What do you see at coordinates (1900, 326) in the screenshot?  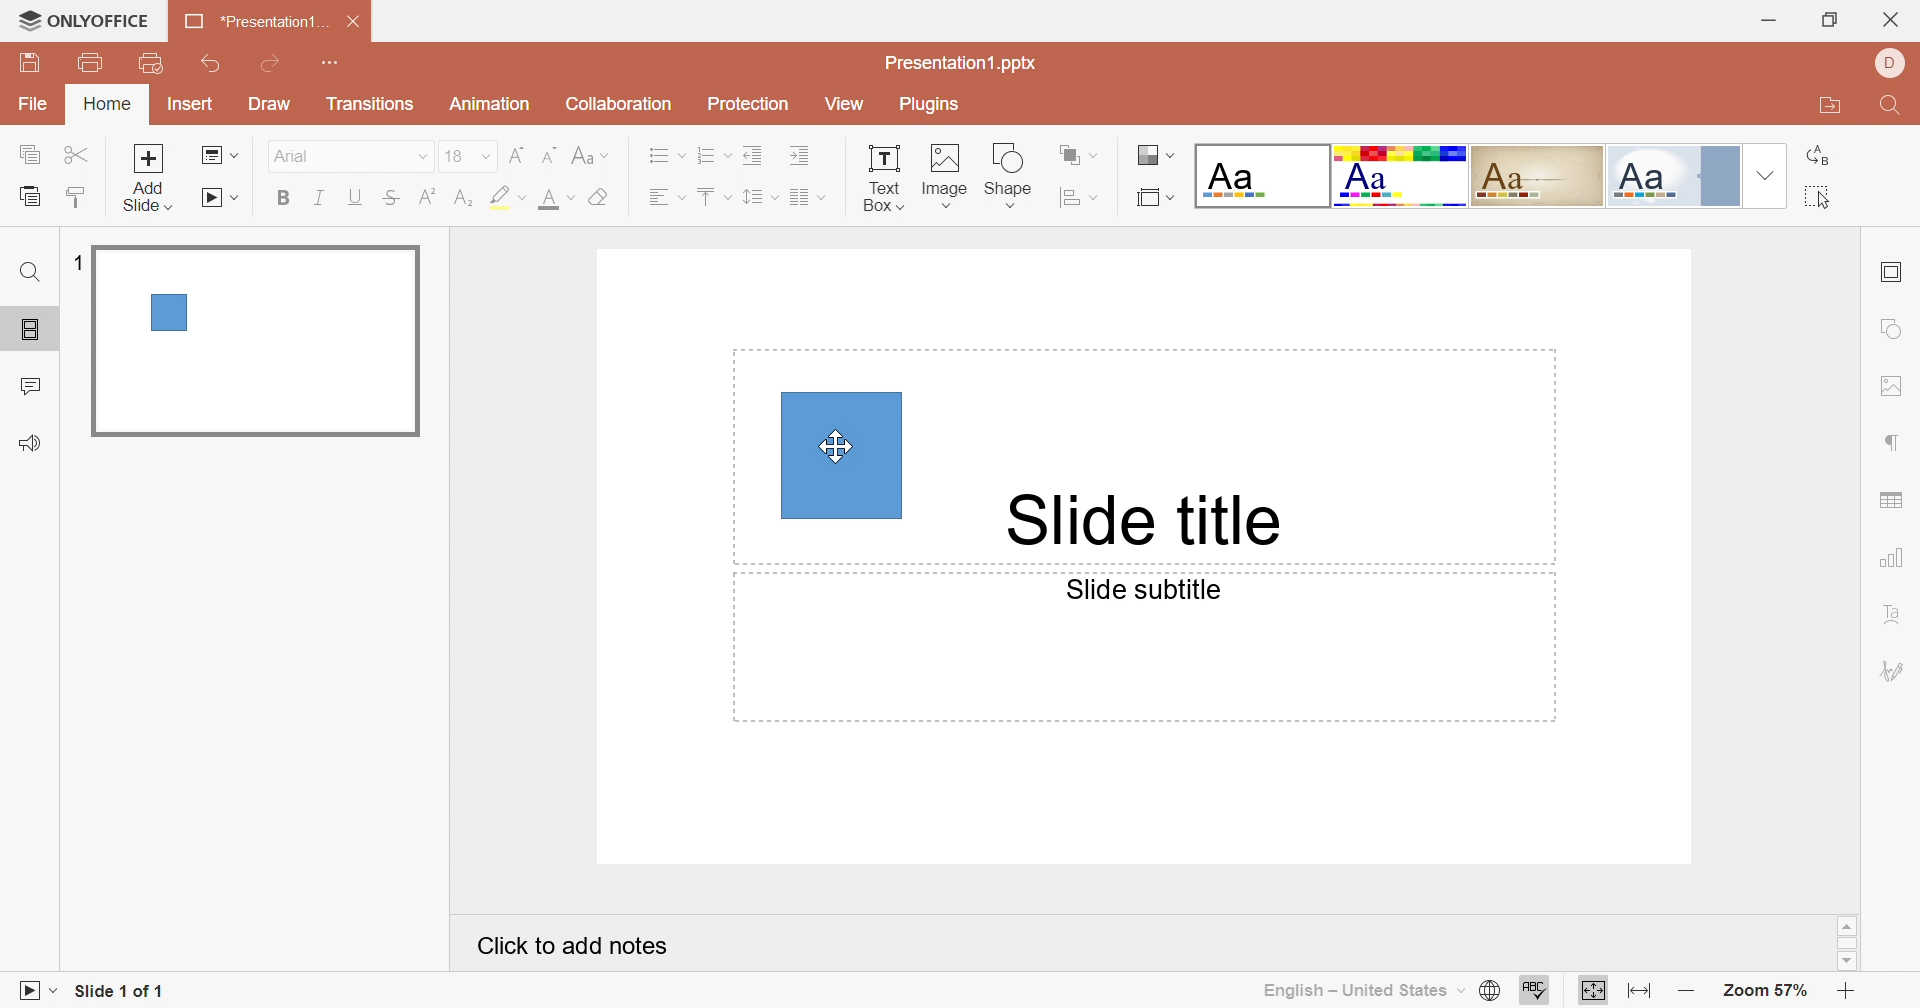 I see `Shape settings` at bounding box center [1900, 326].